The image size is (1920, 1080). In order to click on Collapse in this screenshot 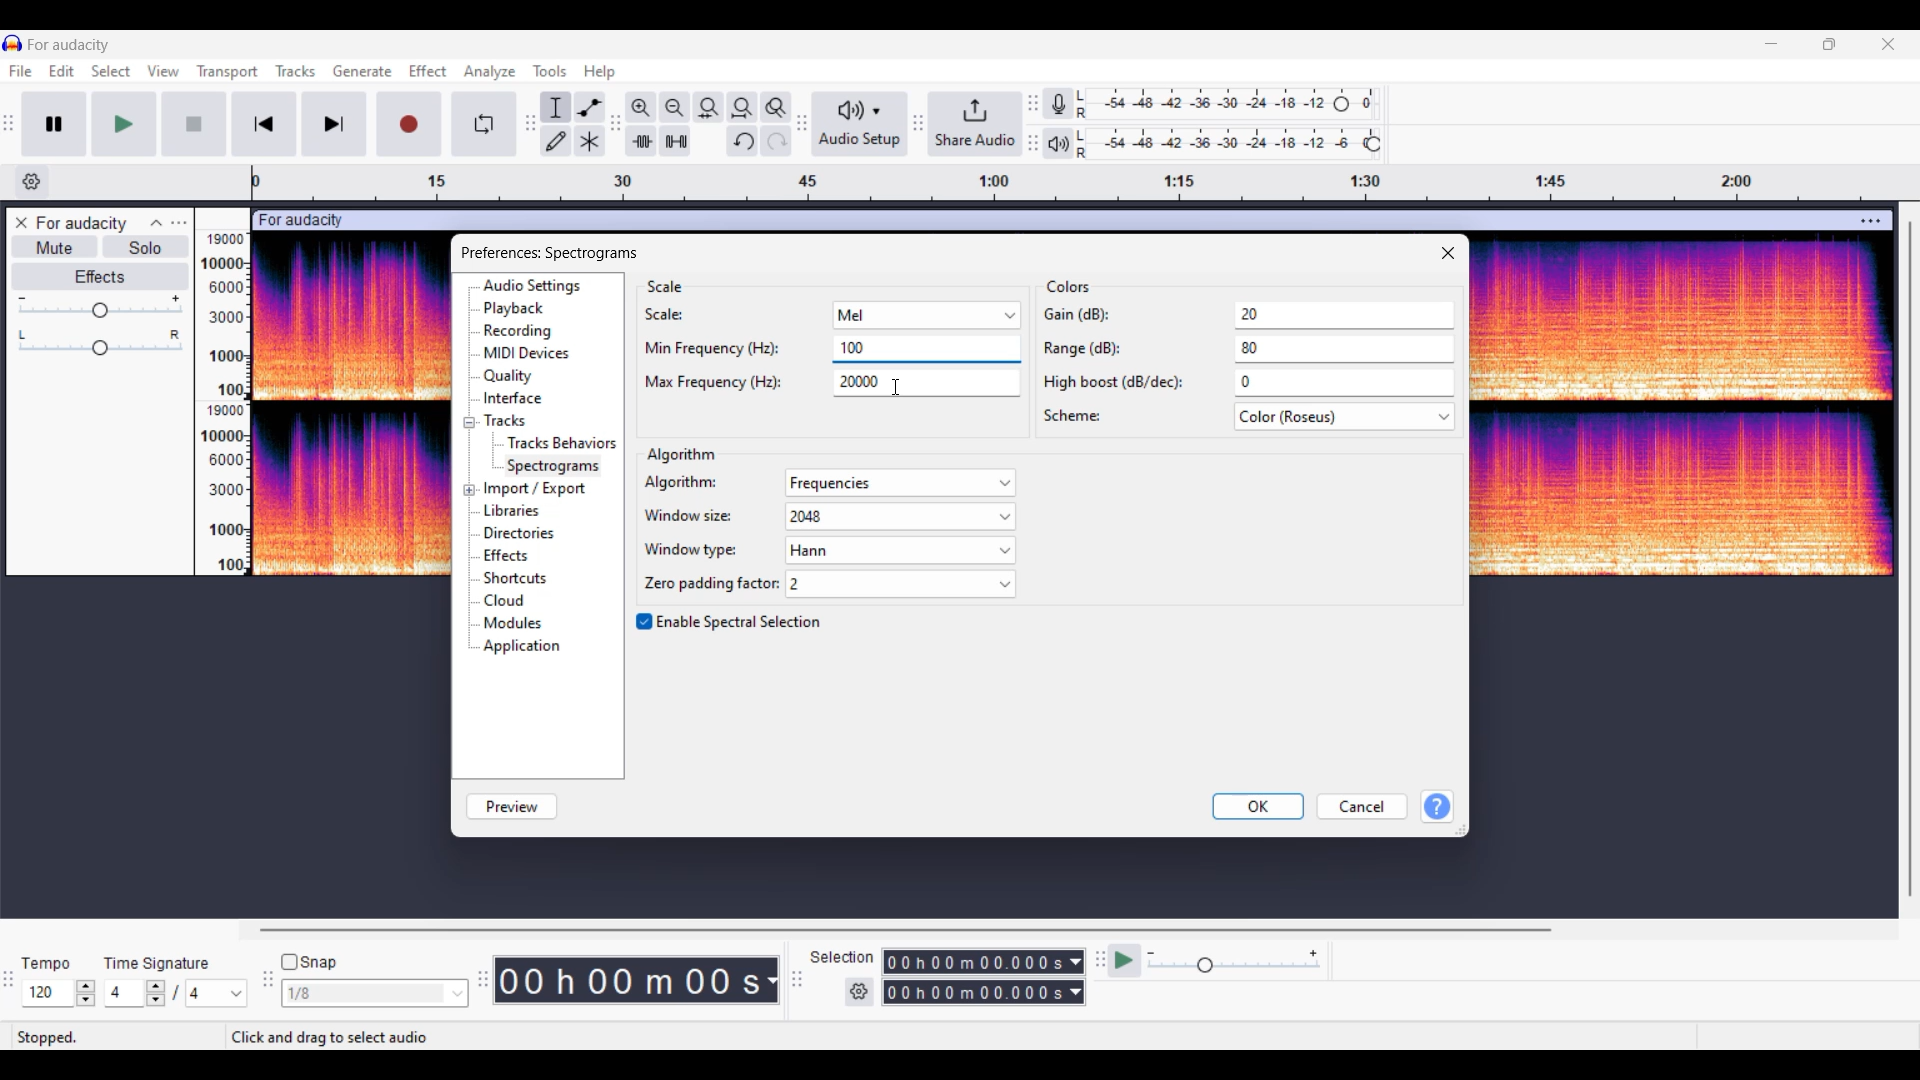, I will do `click(156, 223)`.